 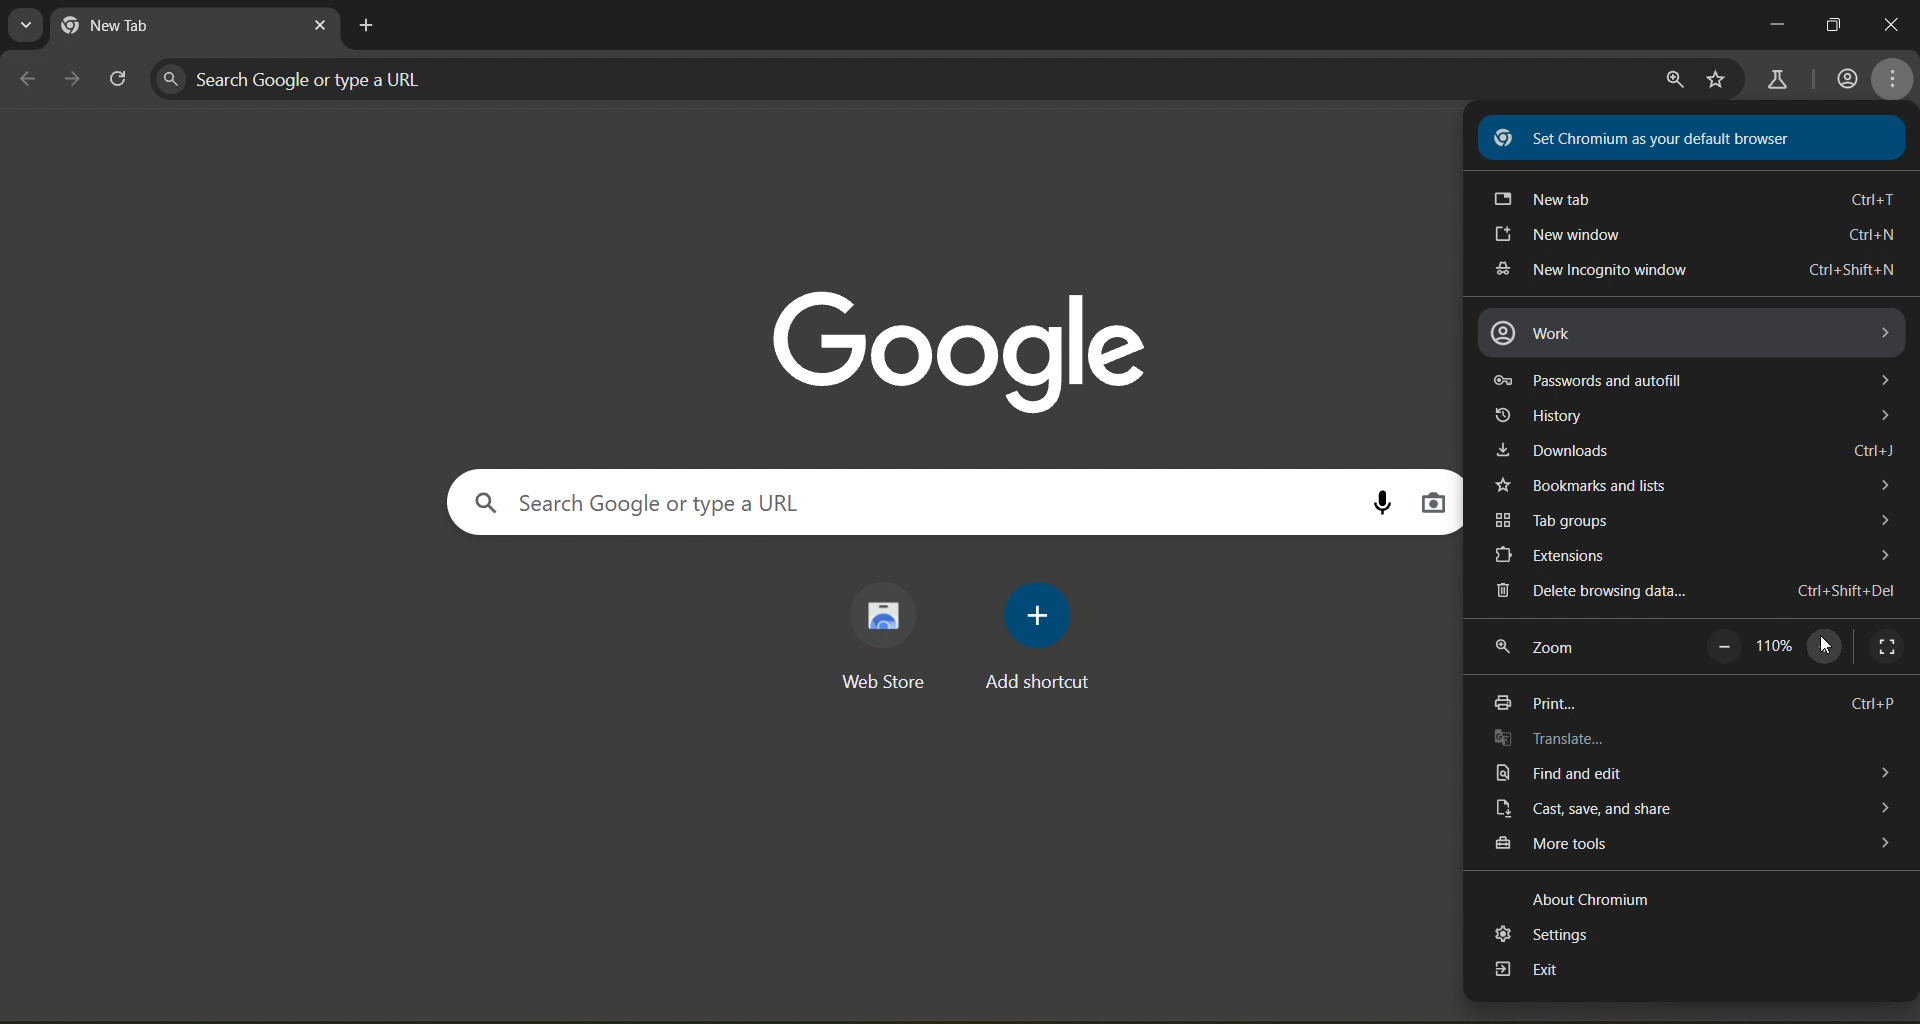 What do you see at coordinates (1778, 644) in the screenshot?
I see `110%` at bounding box center [1778, 644].